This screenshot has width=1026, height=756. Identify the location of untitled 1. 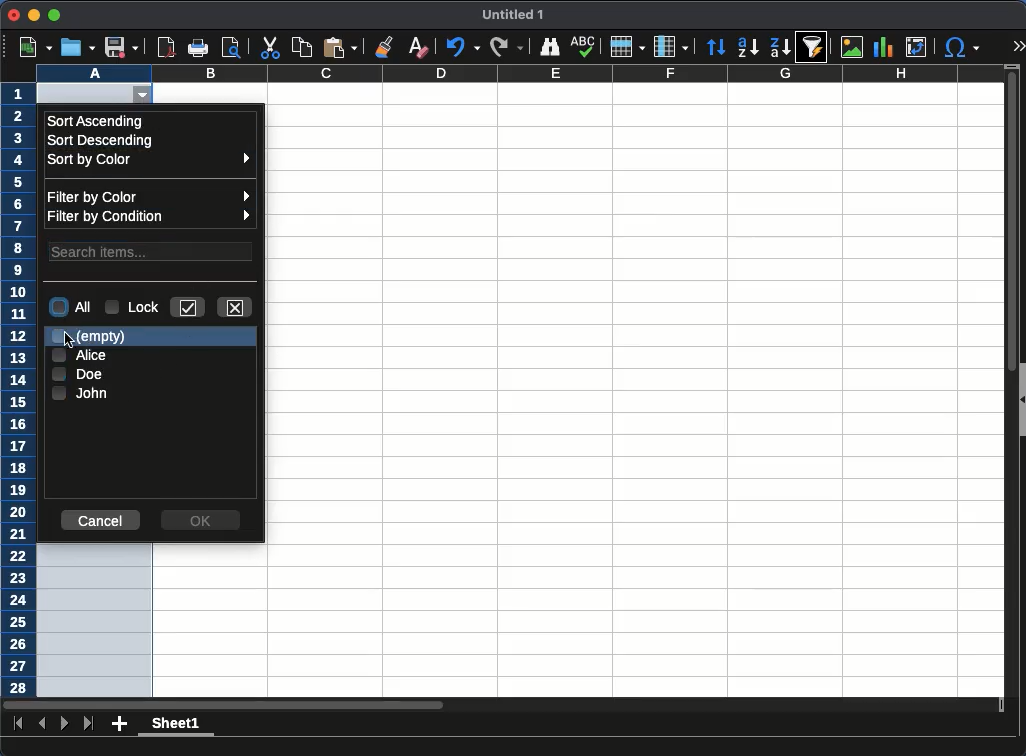
(510, 15).